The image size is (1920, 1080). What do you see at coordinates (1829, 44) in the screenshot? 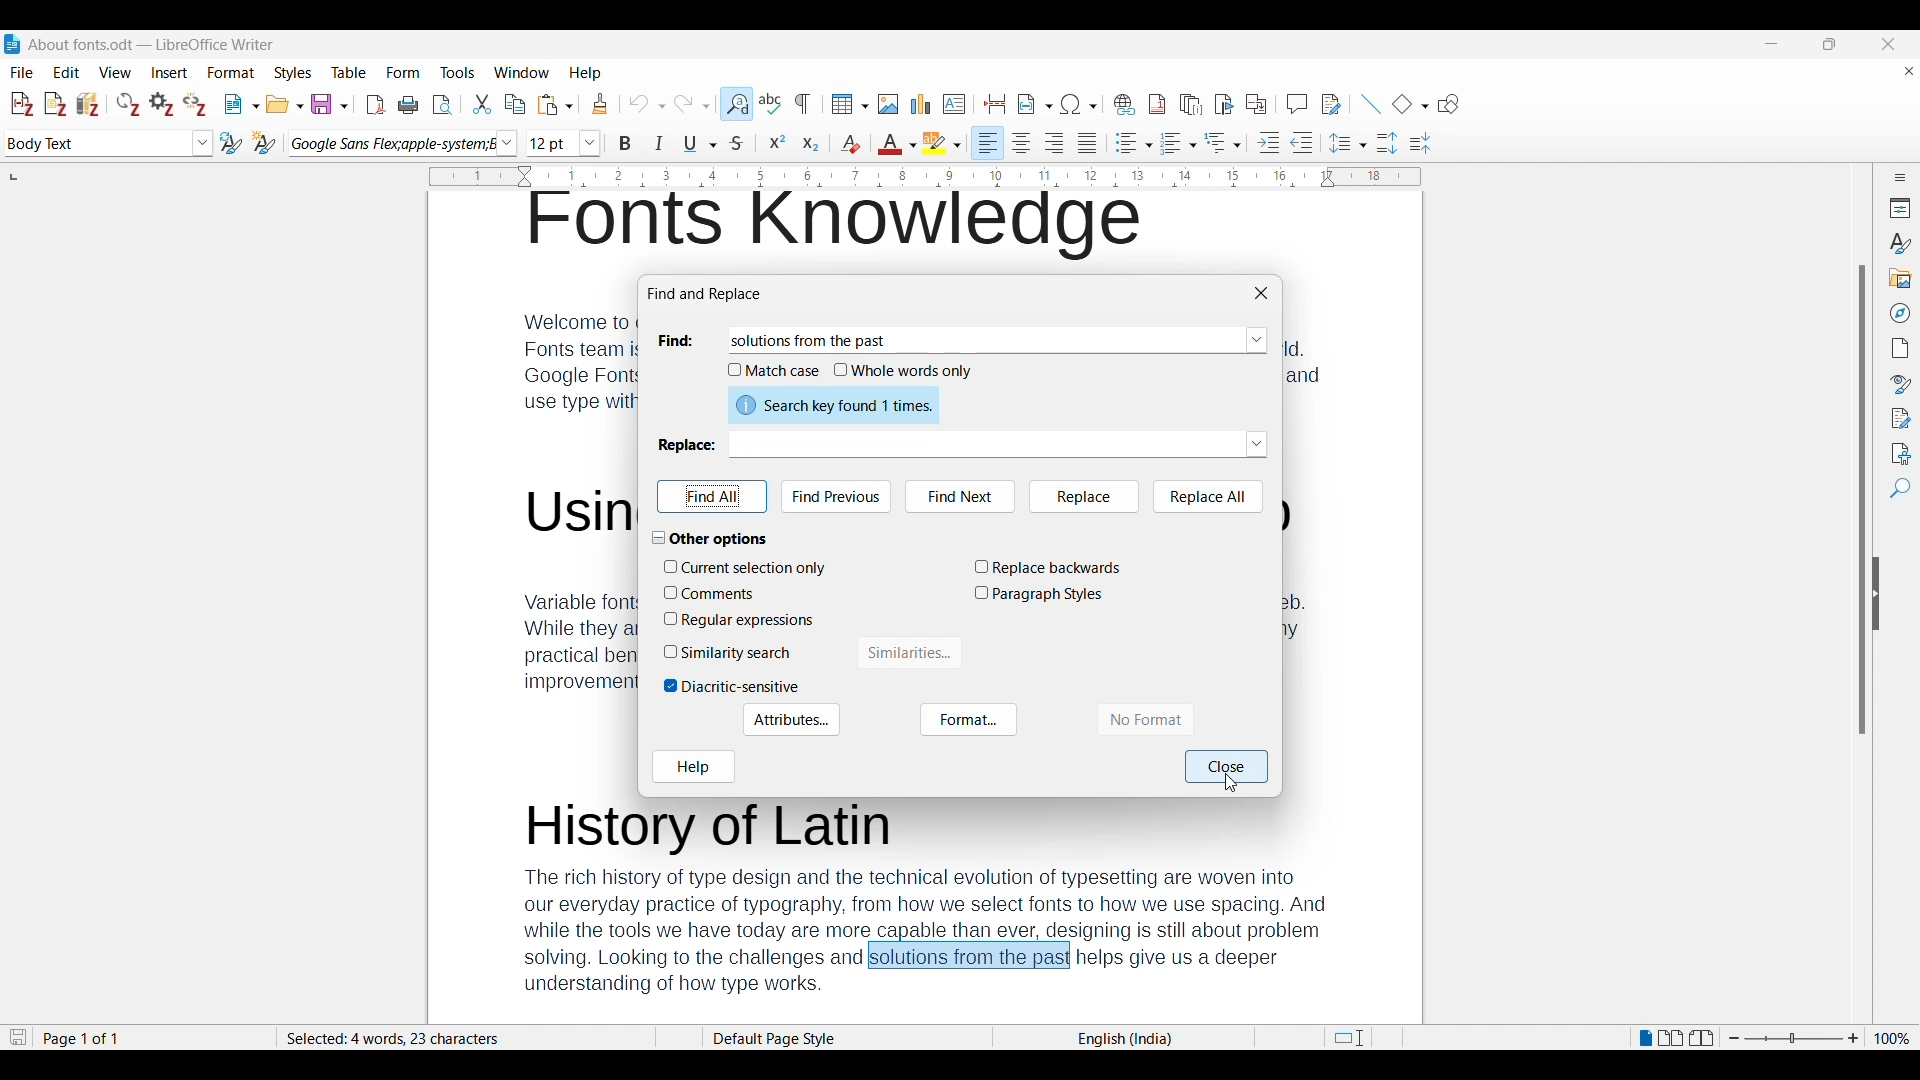
I see `Show interface in a smaller tab` at bounding box center [1829, 44].